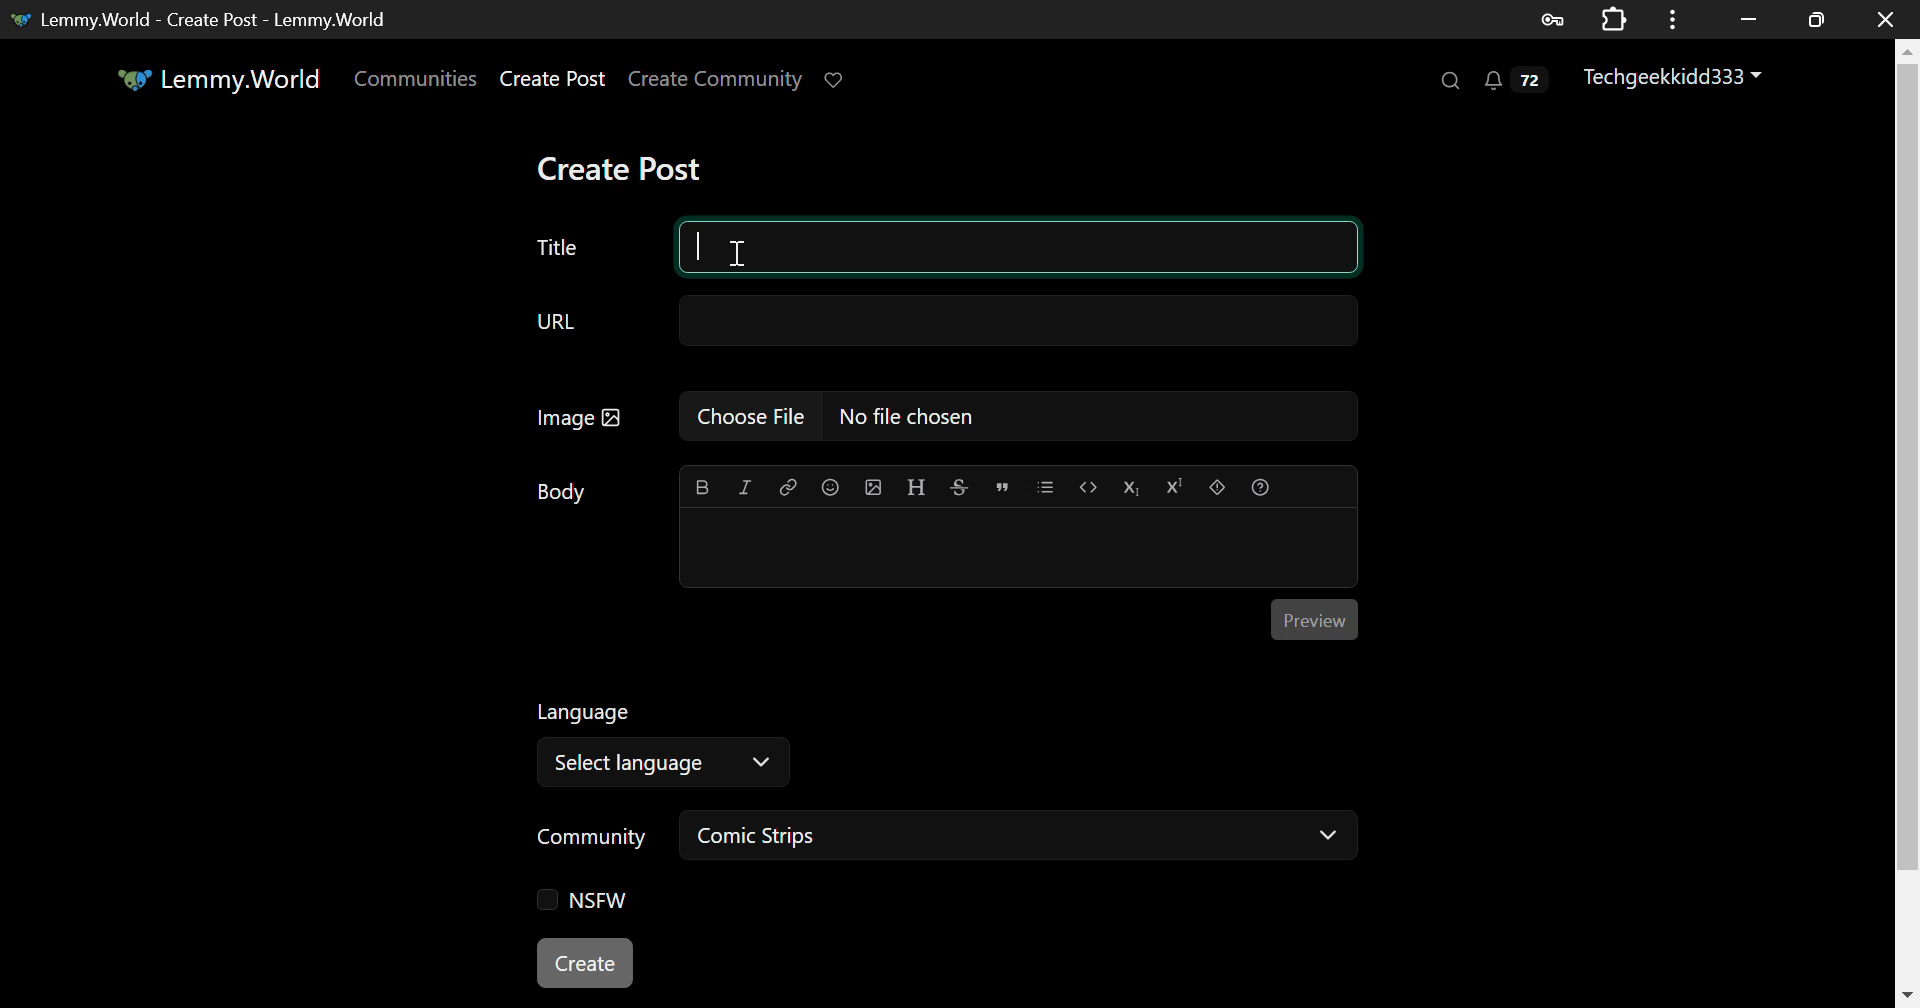  What do you see at coordinates (701, 489) in the screenshot?
I see `Bold` at bounding box center [701, 489].